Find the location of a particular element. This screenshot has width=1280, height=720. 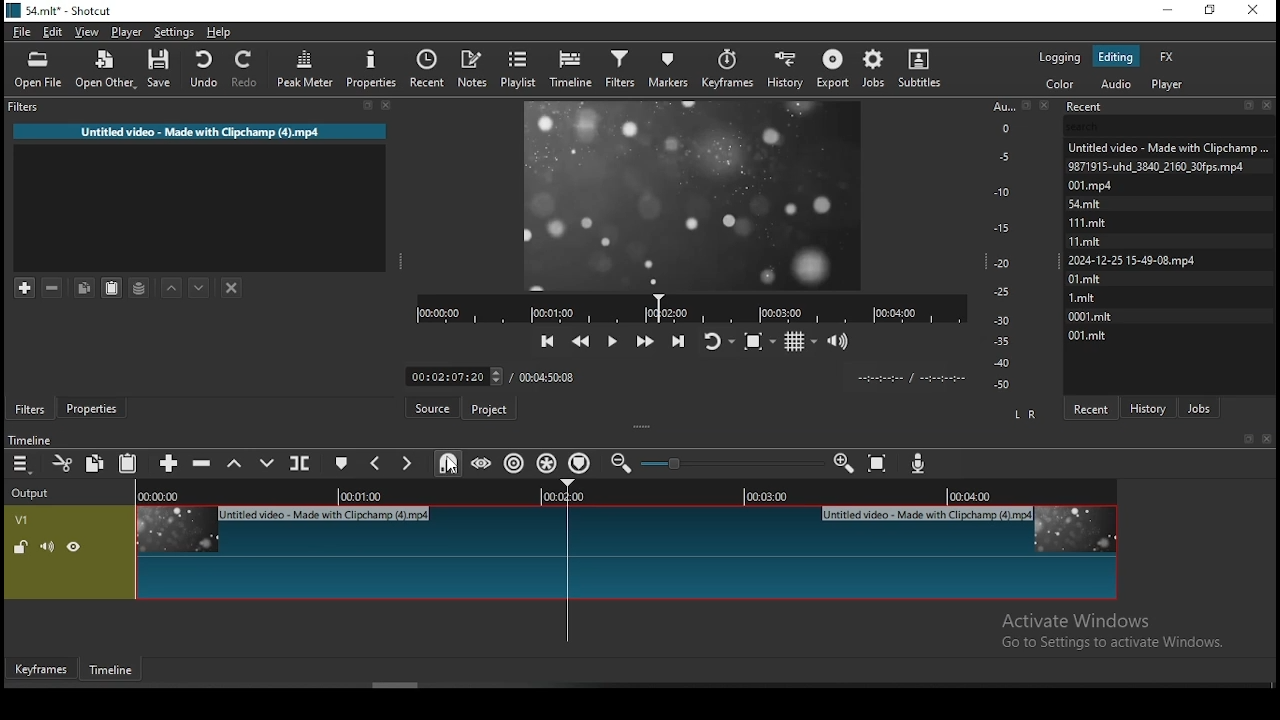

audio is located at coordinates (1119, 85).